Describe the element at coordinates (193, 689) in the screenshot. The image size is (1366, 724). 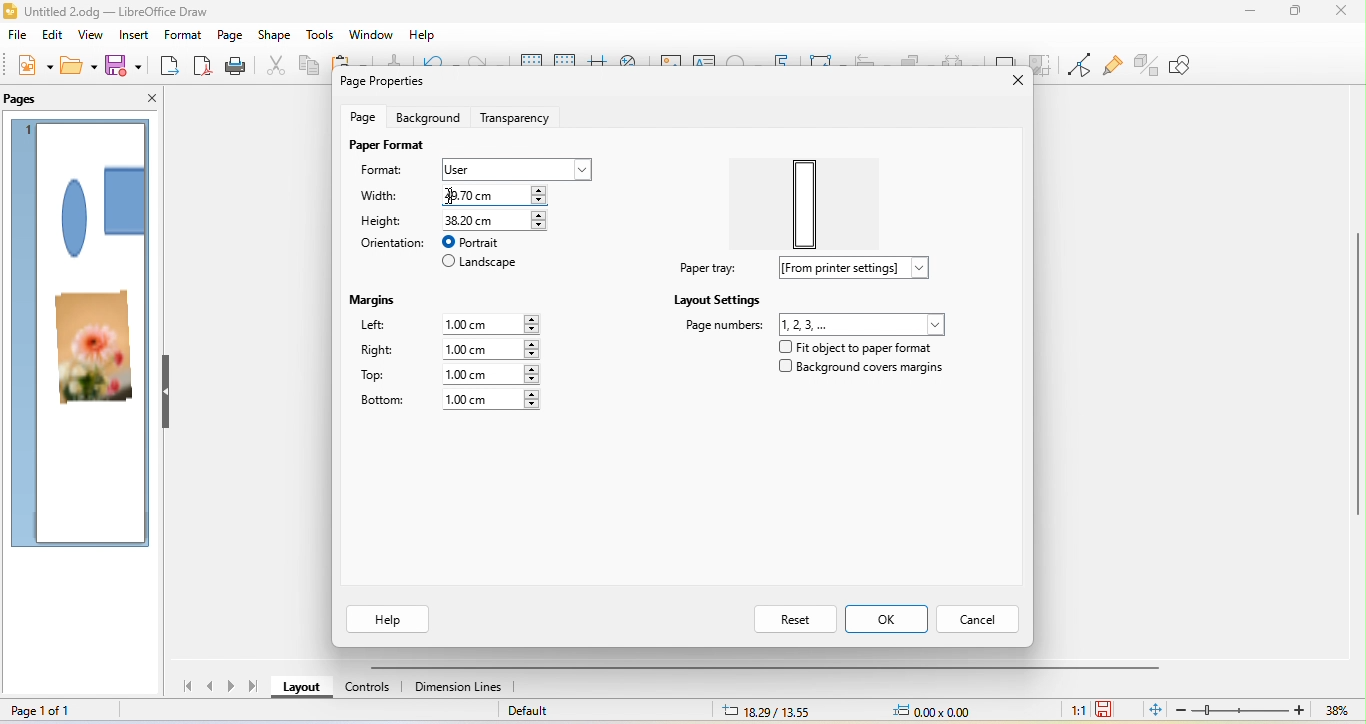
I see ` first page` at that location.